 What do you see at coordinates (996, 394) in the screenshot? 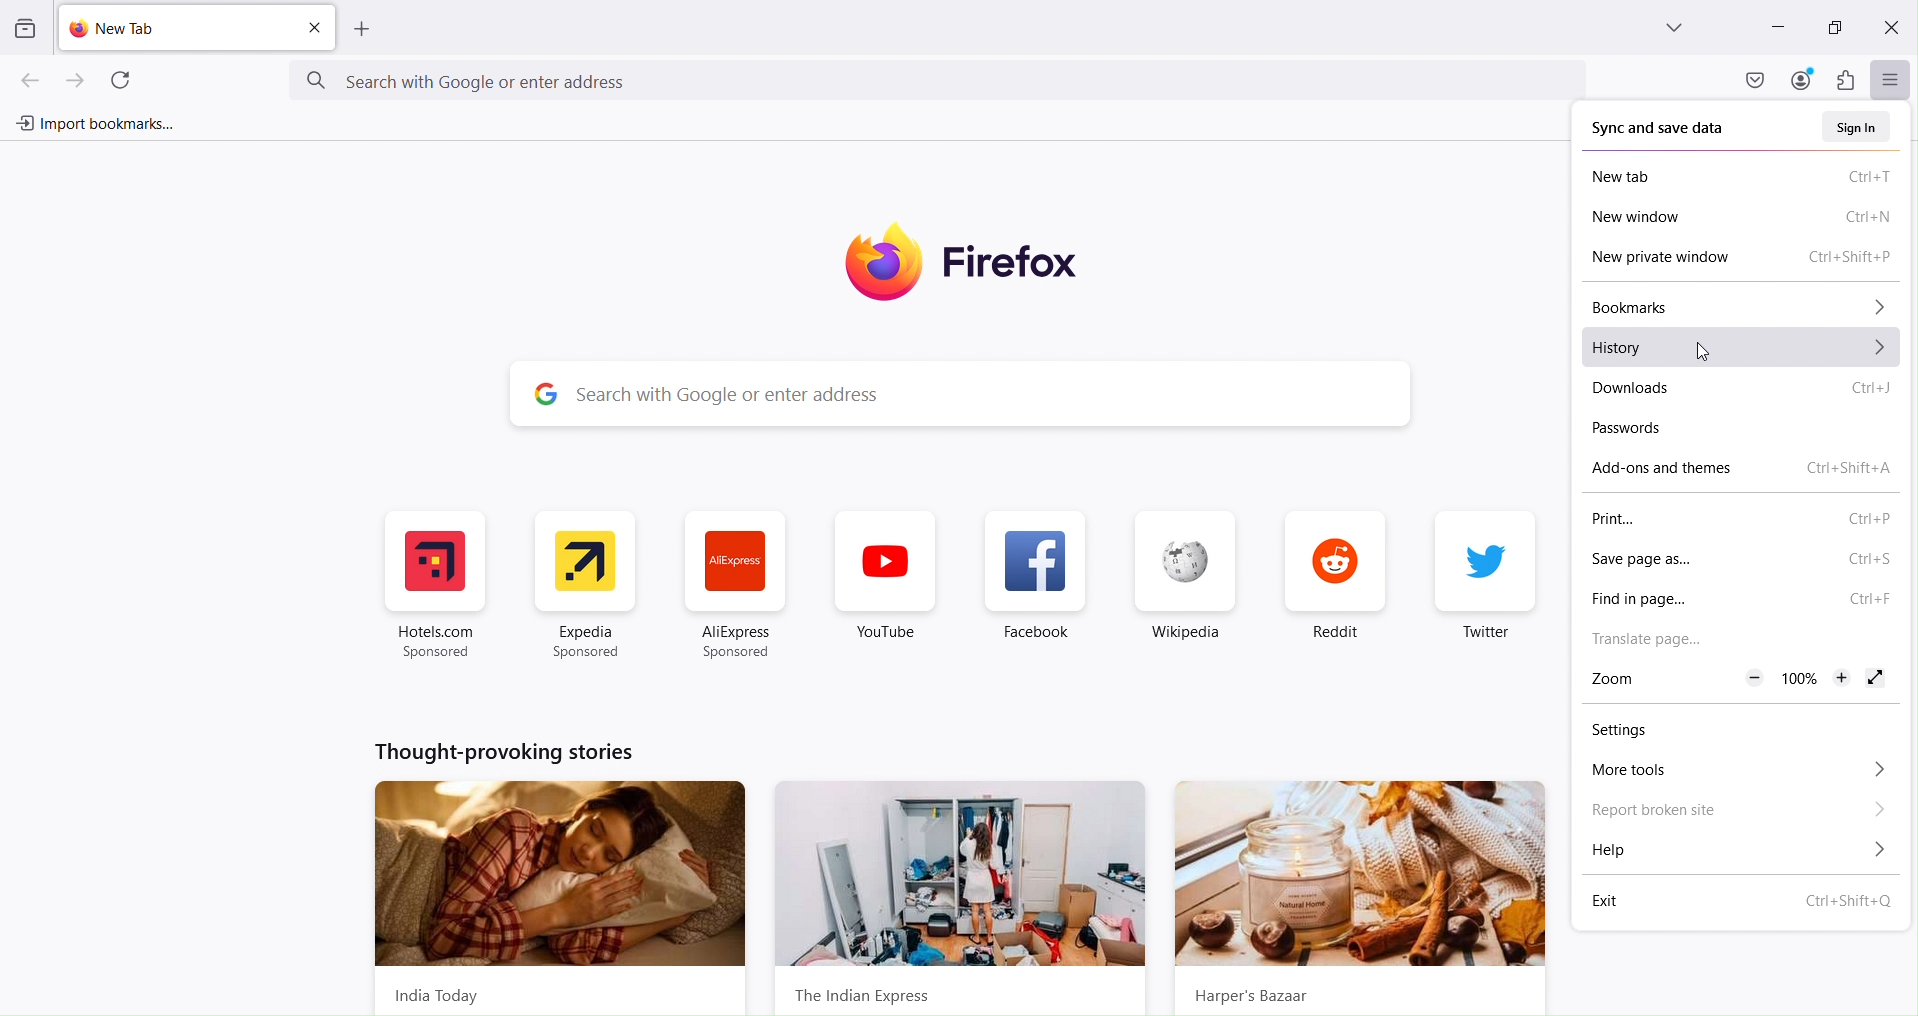
I see `Search with google or enter address` at bounding box center [996, 394].